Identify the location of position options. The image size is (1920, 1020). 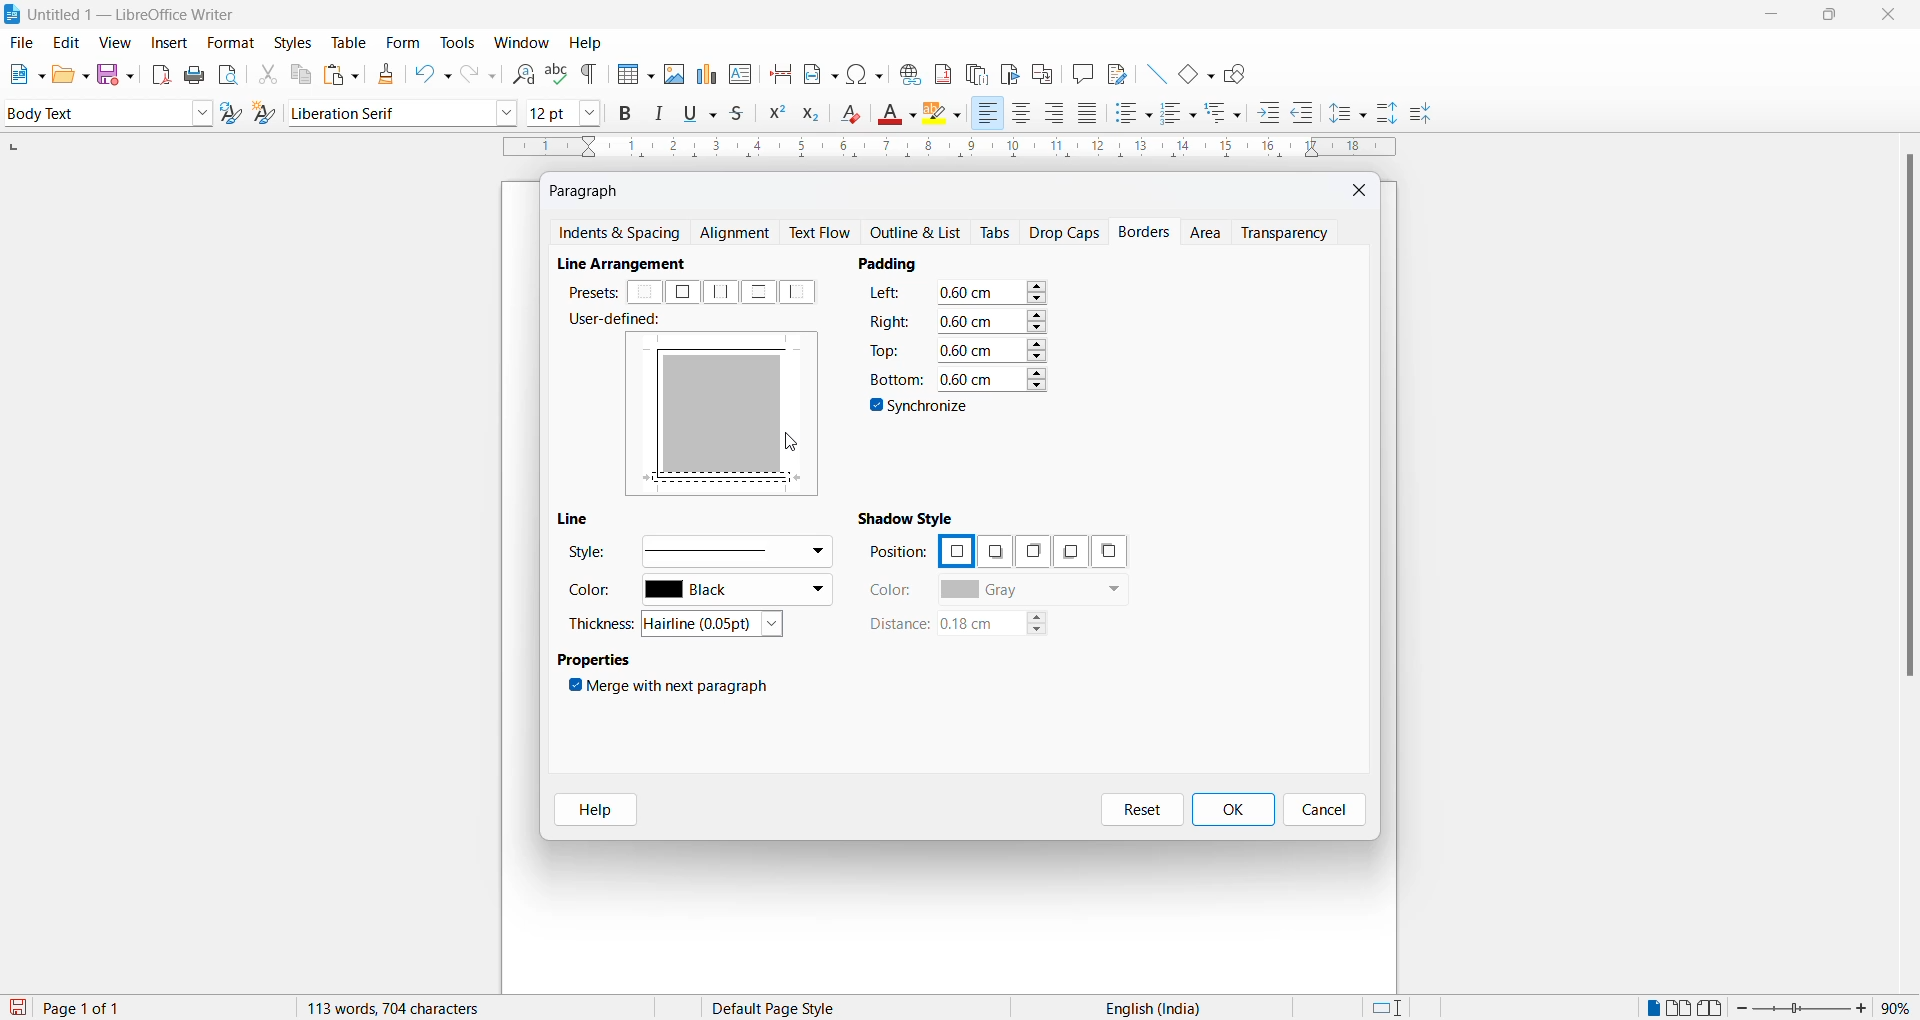
(1029, 551).